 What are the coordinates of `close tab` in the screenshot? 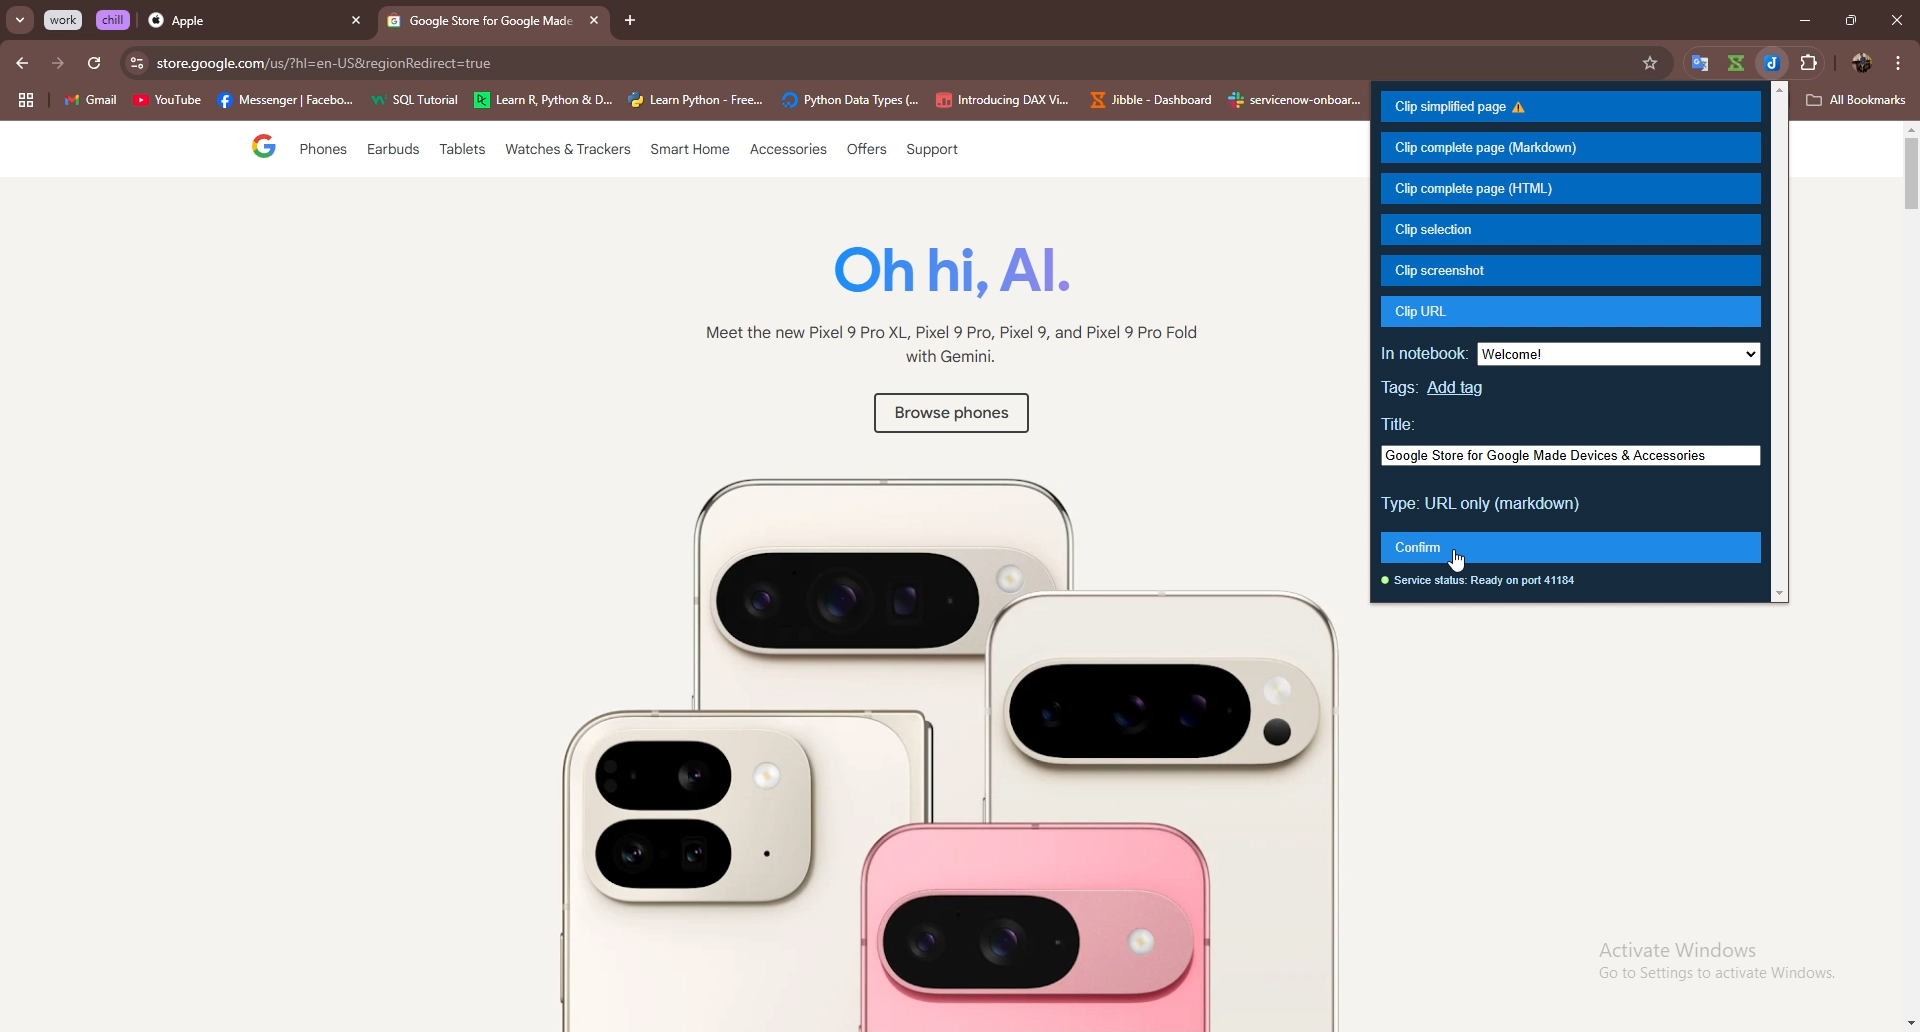 It's located at (356, 22).